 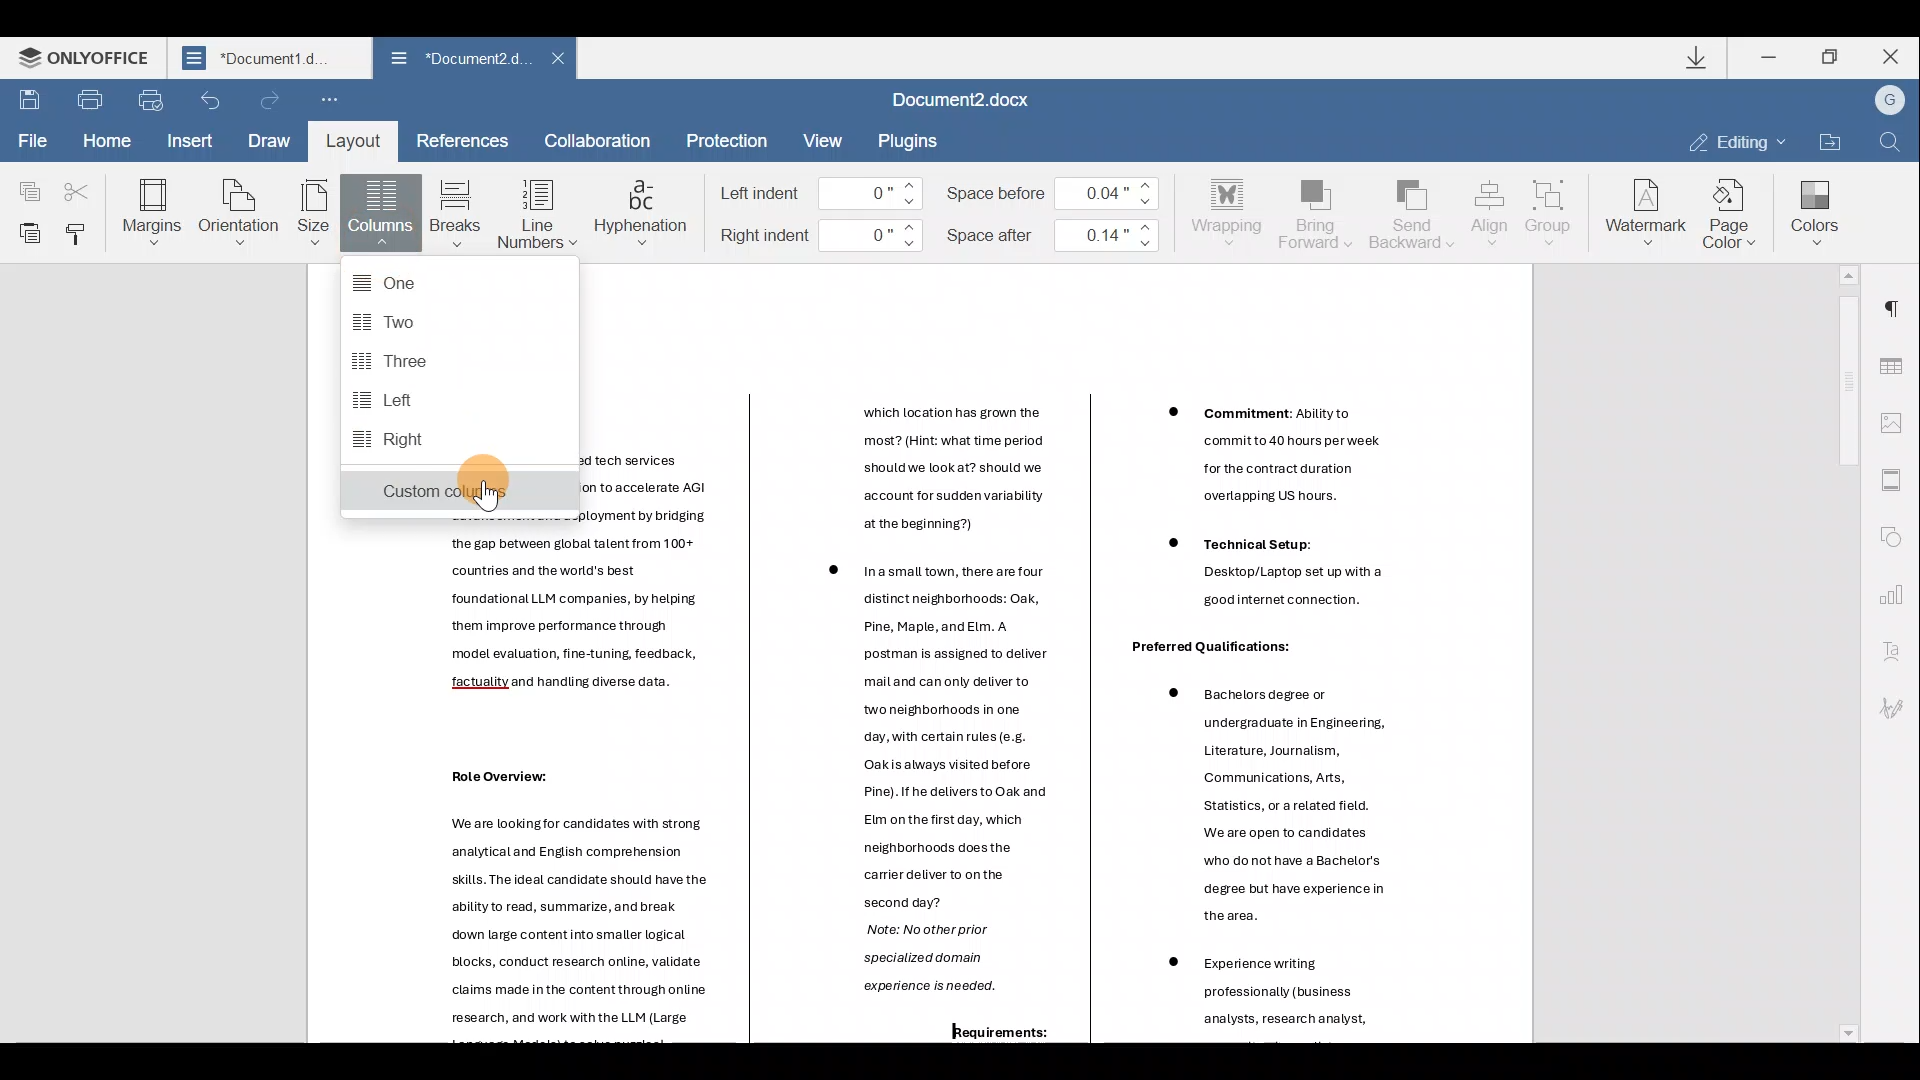 I want to click on Hyphenation, so click(x=642, y=209).